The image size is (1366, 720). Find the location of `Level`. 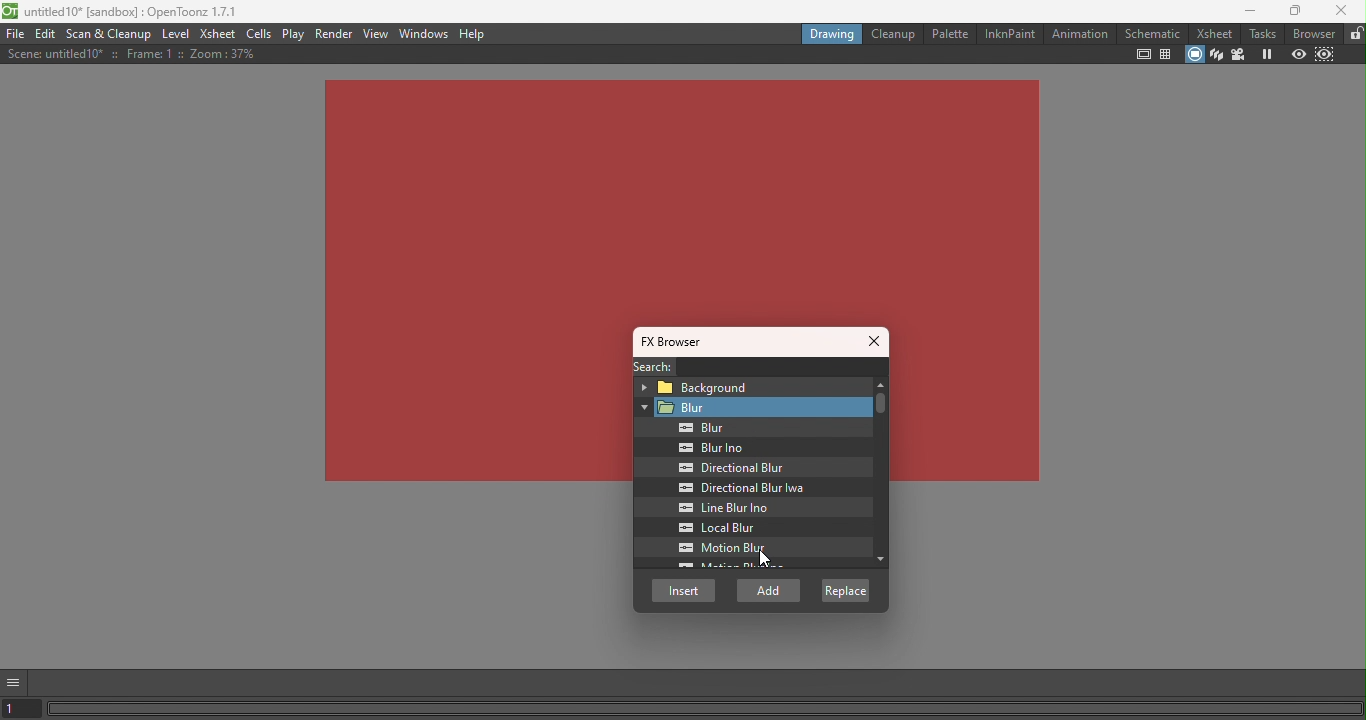

Level is located at coordinates (176, 35).